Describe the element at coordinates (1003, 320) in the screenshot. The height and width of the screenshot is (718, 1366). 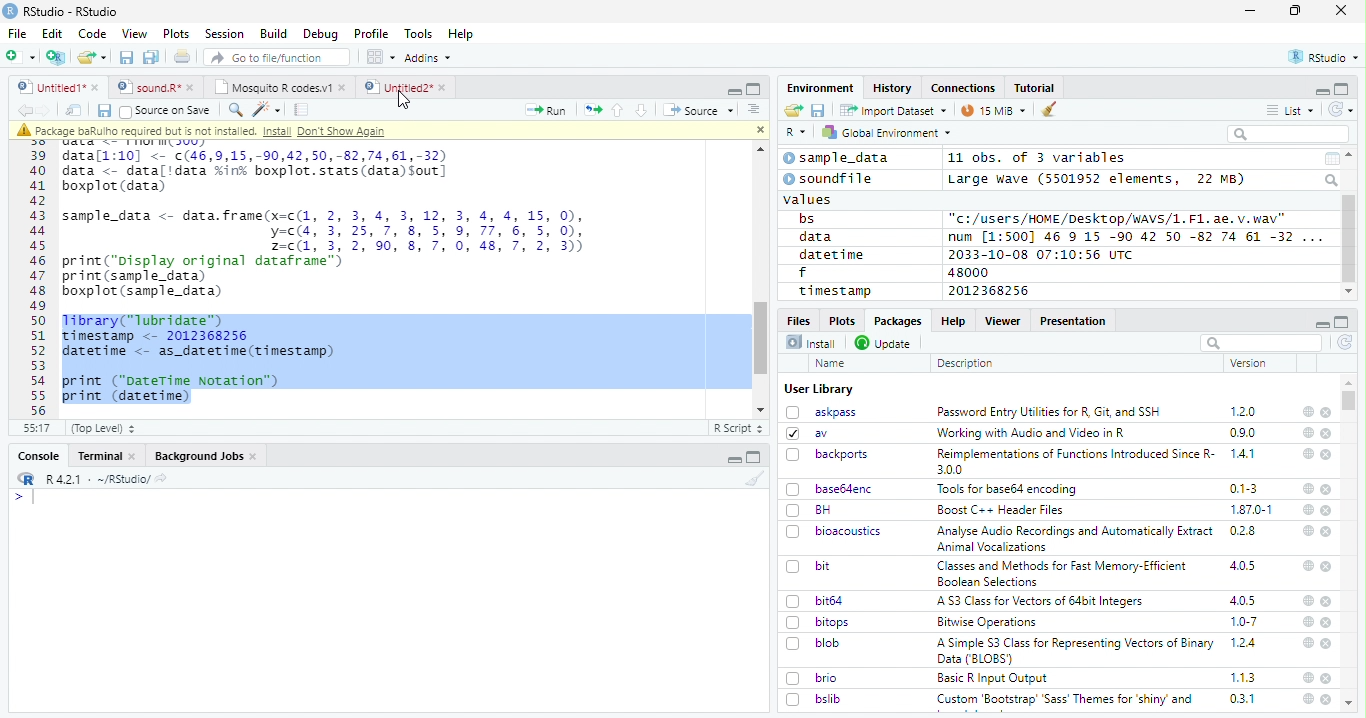
I see `Viewer` at that location.